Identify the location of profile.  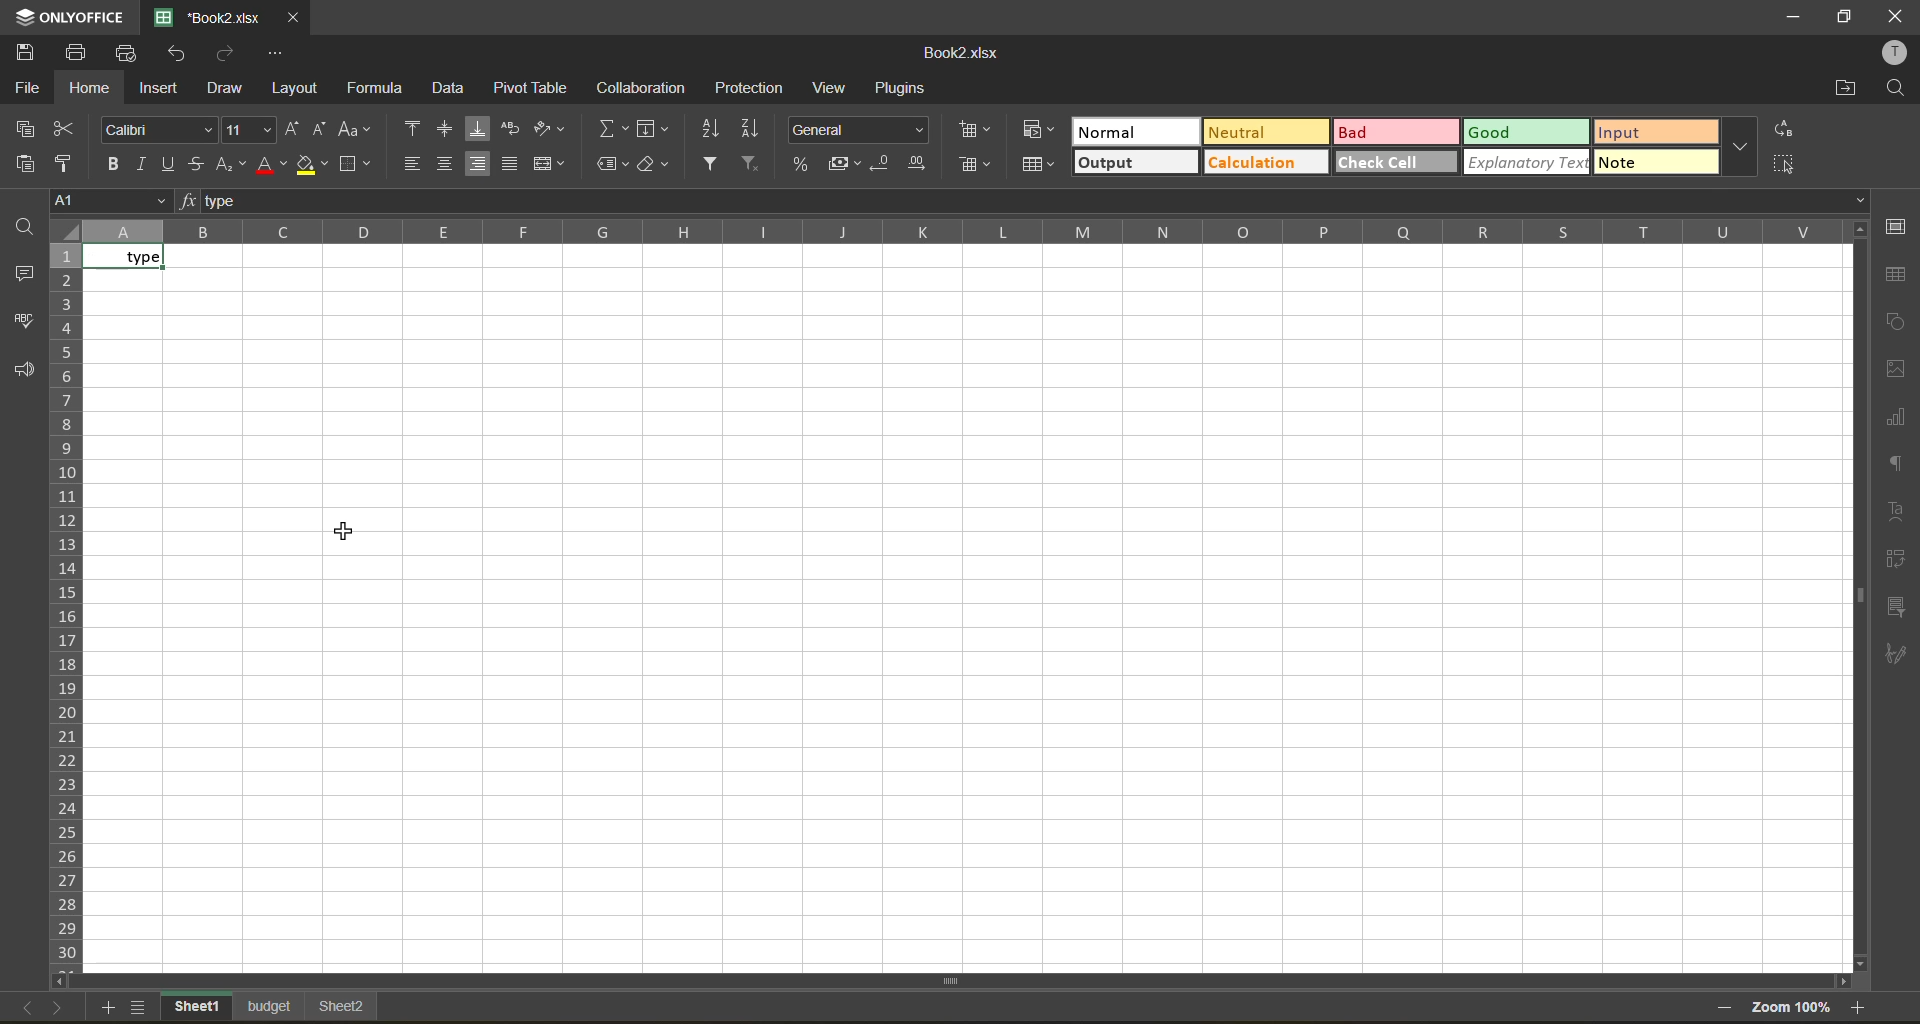
(1891, 53).